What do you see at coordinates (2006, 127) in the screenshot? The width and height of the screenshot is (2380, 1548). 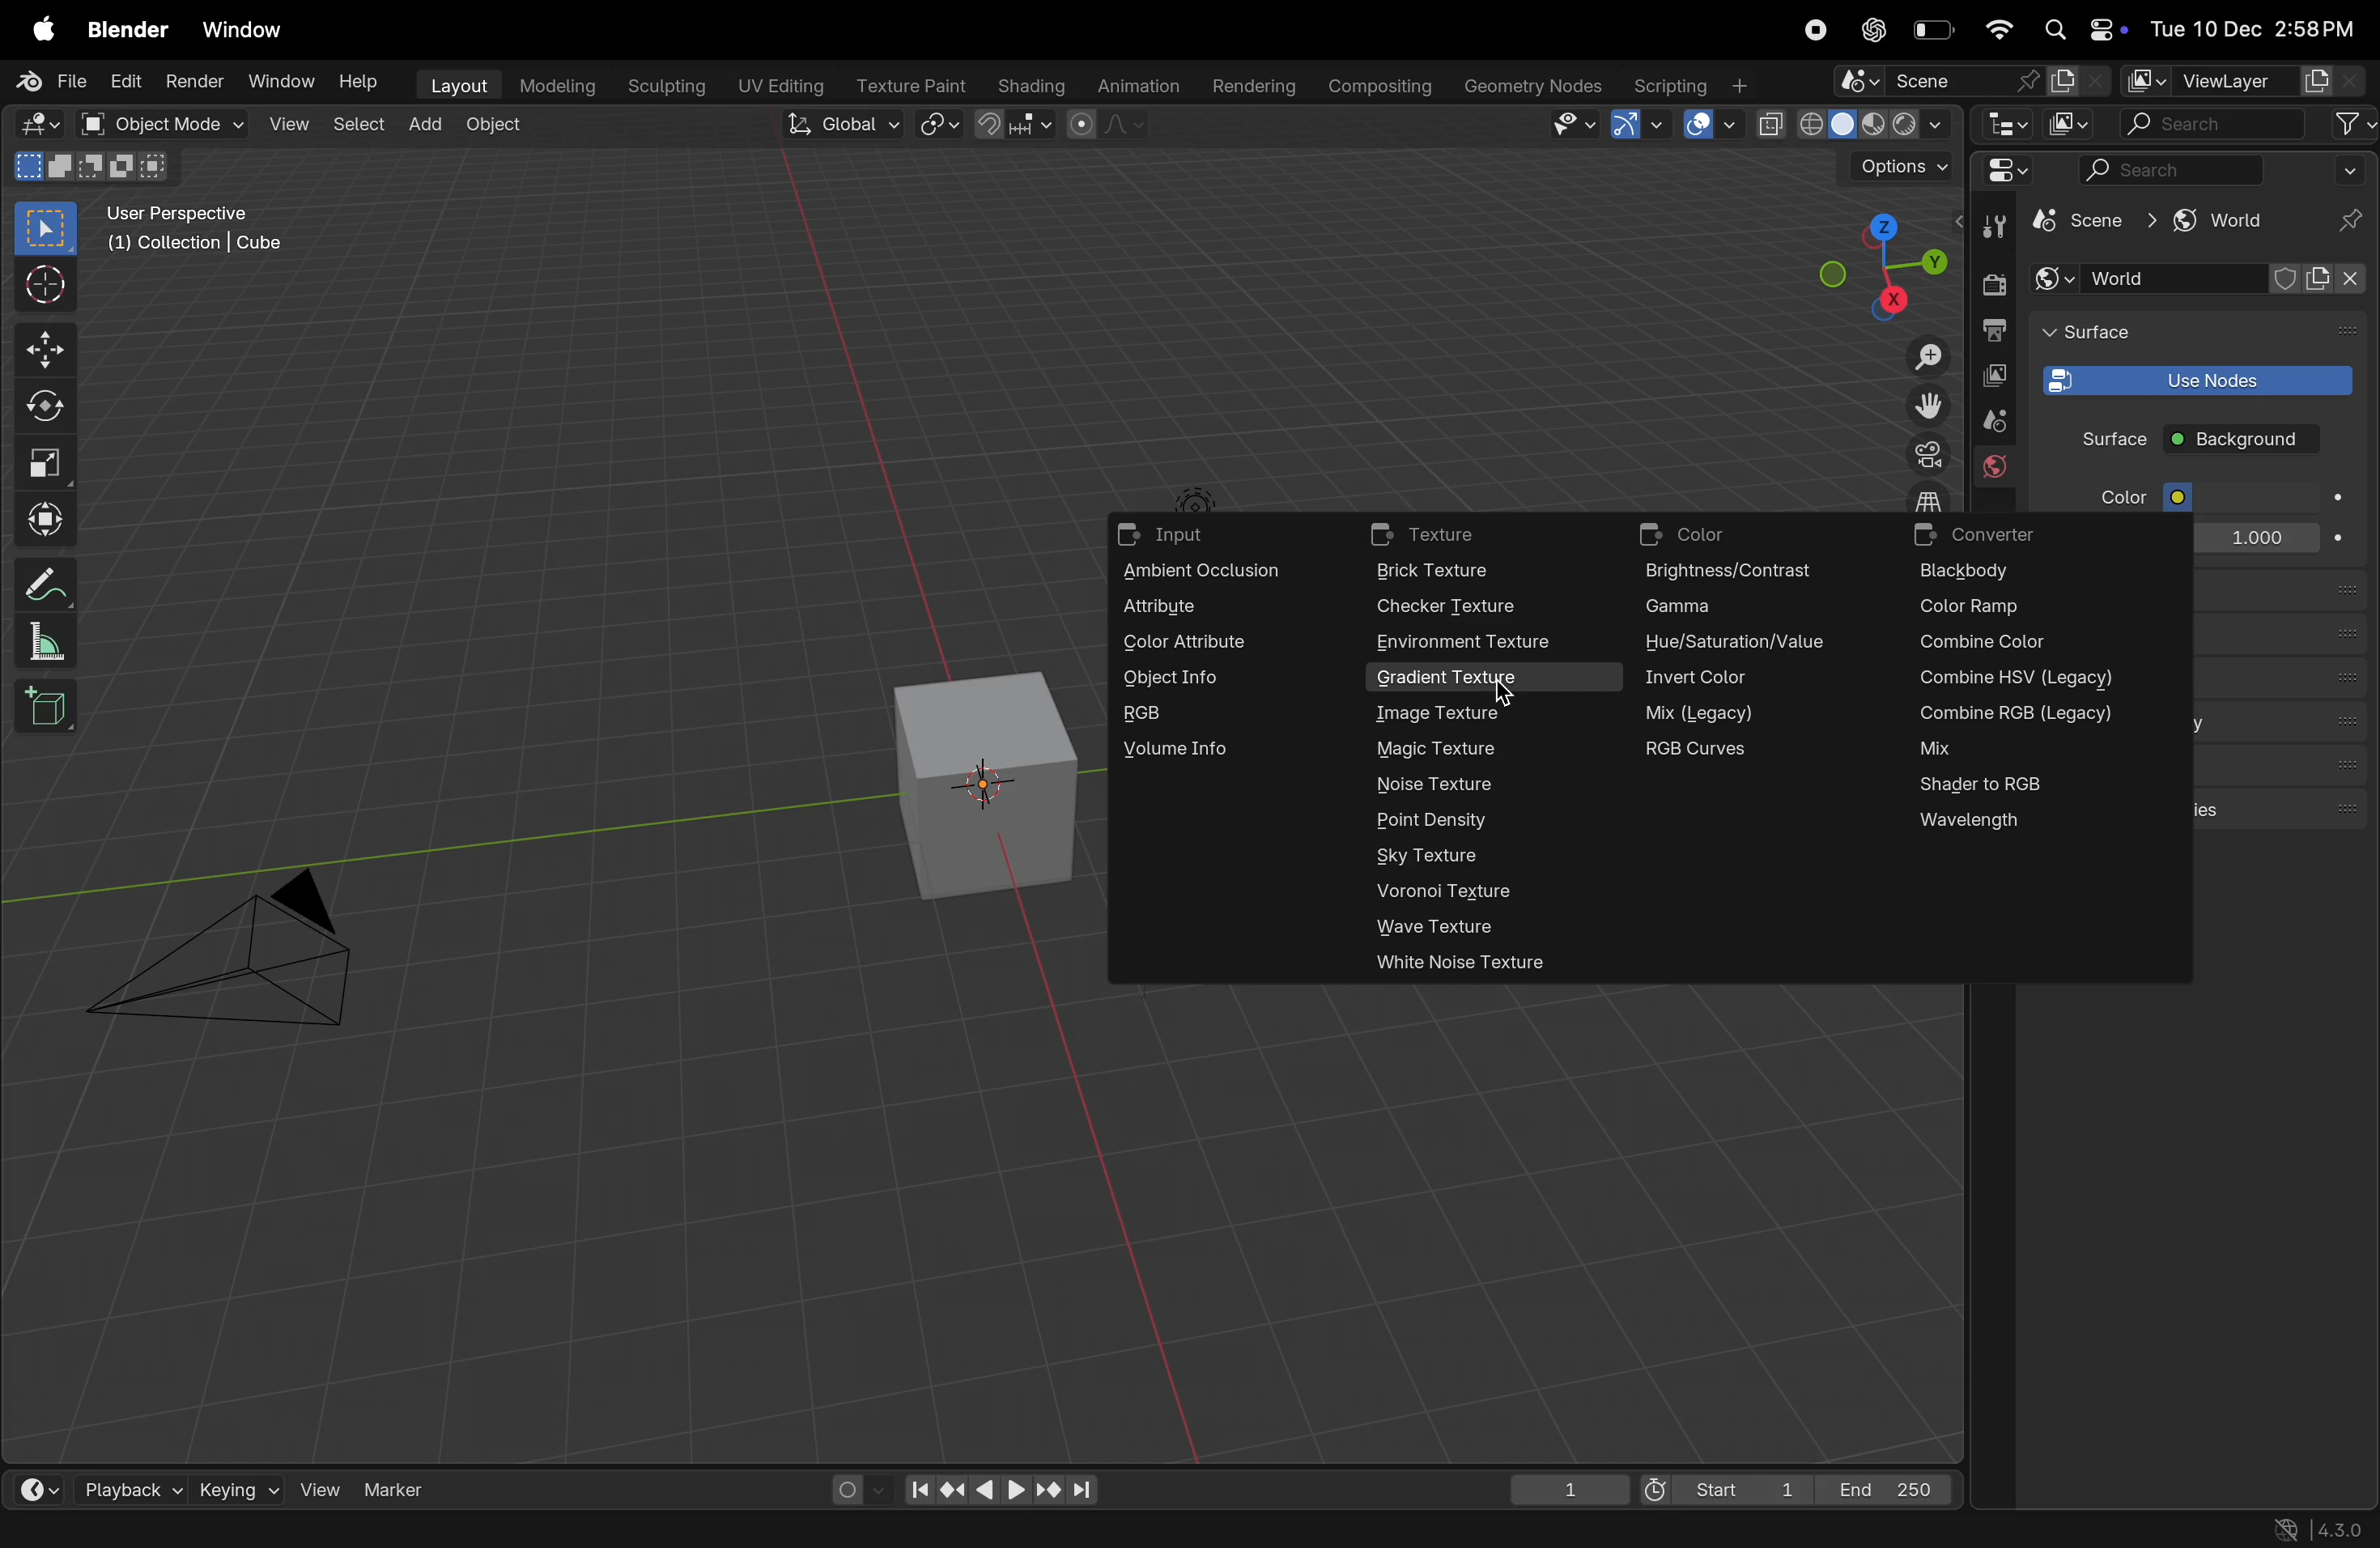 I see `editor` at bounding box center [2006, 127].